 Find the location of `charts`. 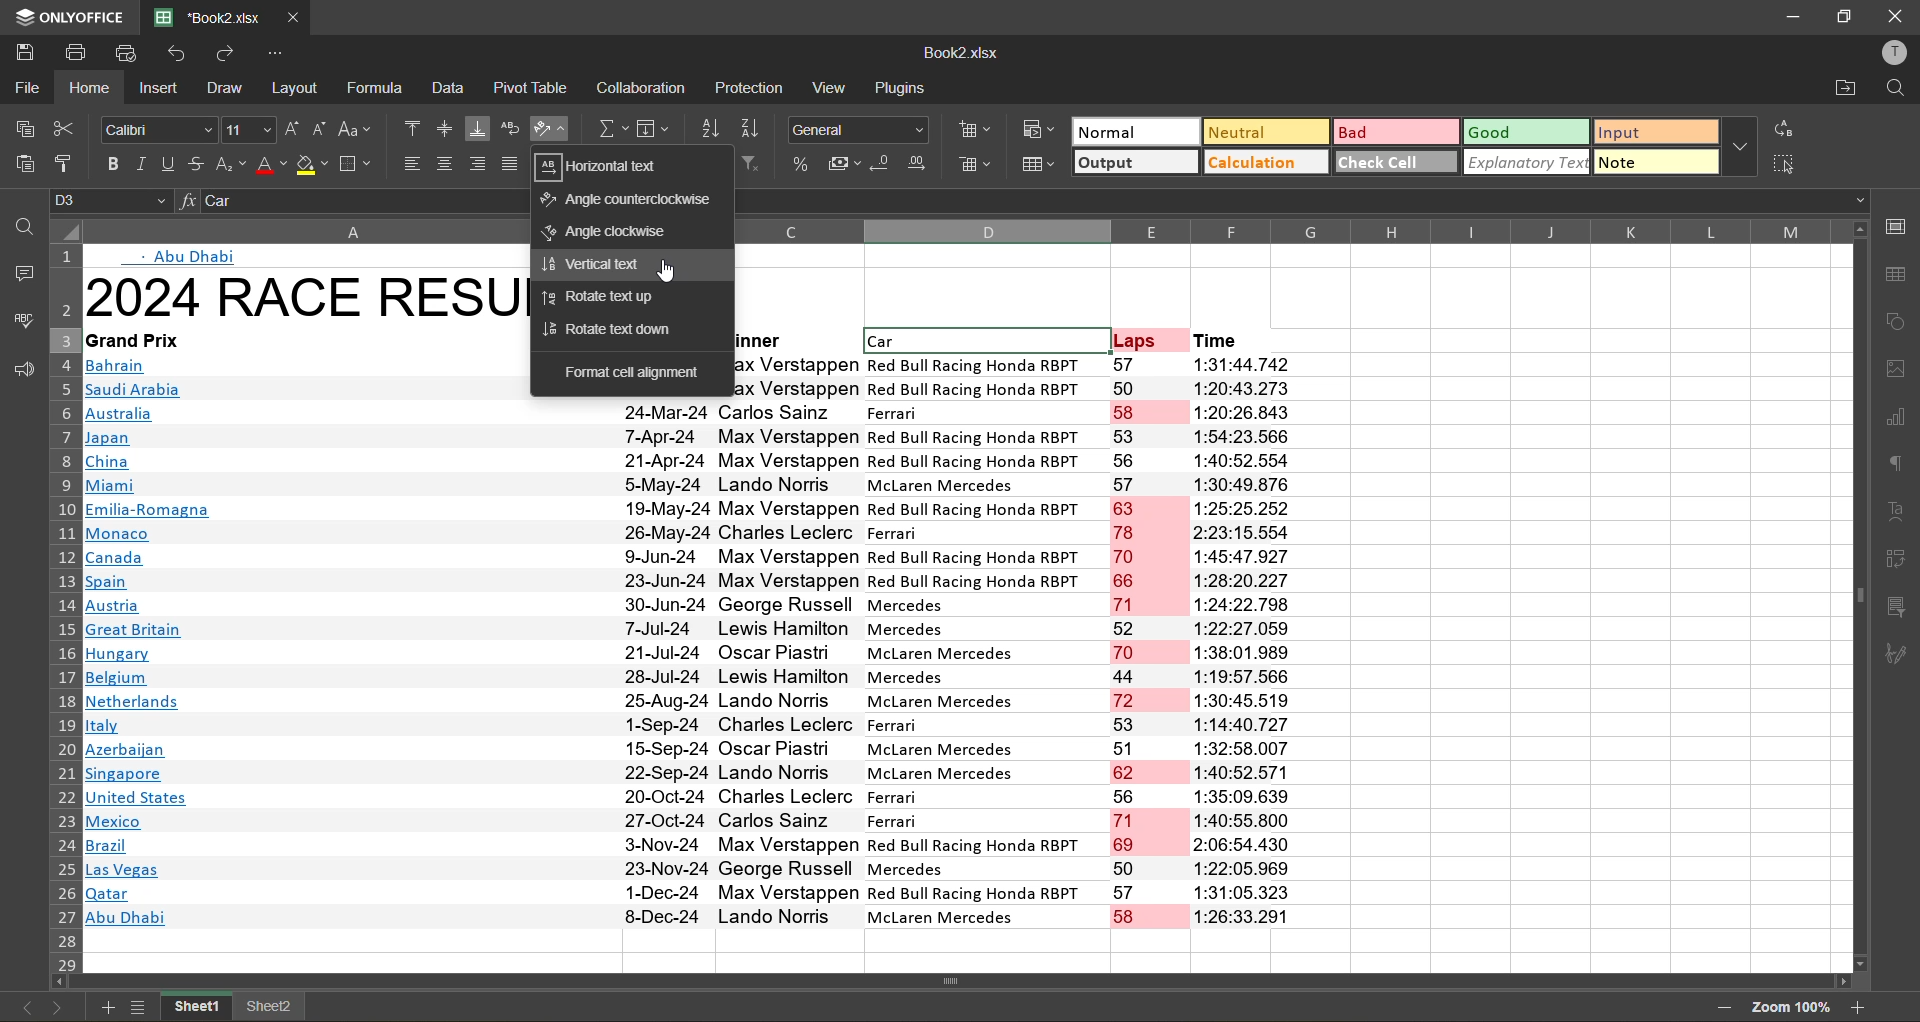

charts is located at coordinates (1900, 420).